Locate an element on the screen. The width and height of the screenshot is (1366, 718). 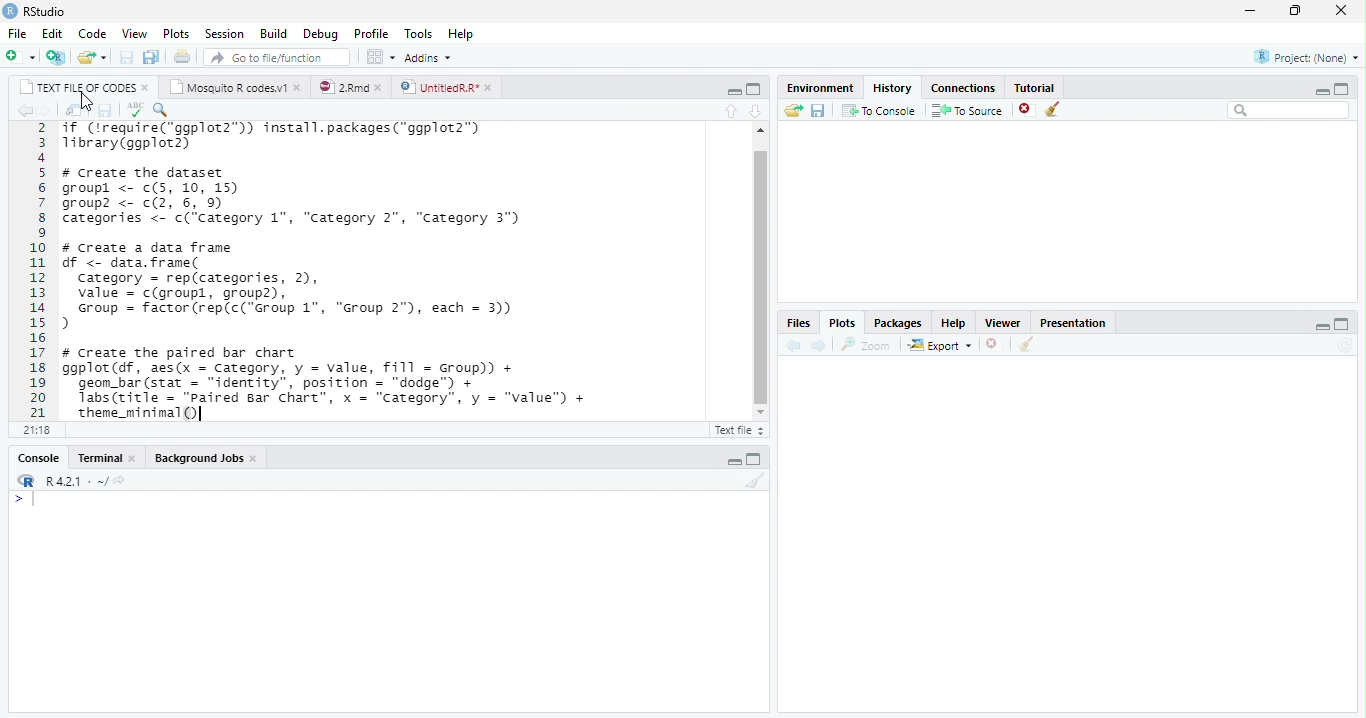
addins is located at coordinates (431, 57).